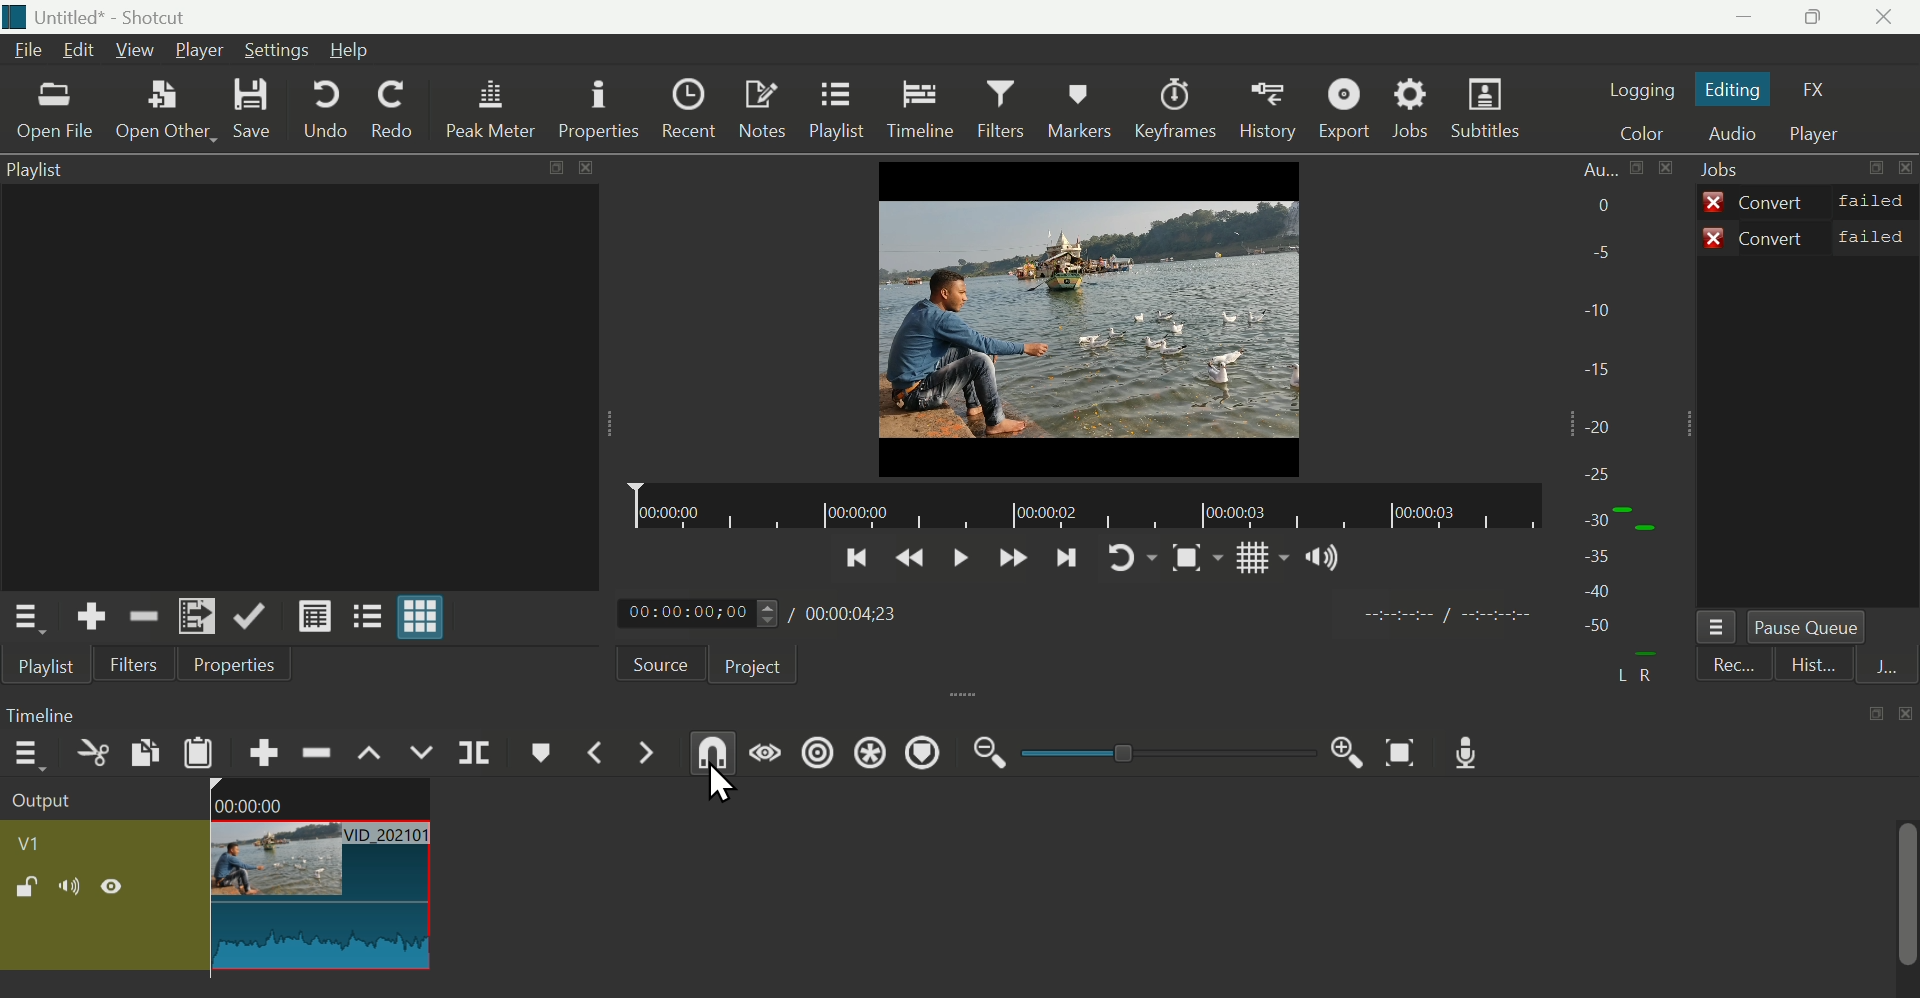 This screenshot has width=1920, height=998. Describe the element at coordinates (1752, 18) in the screenshot. I see `Minimize` at that location.